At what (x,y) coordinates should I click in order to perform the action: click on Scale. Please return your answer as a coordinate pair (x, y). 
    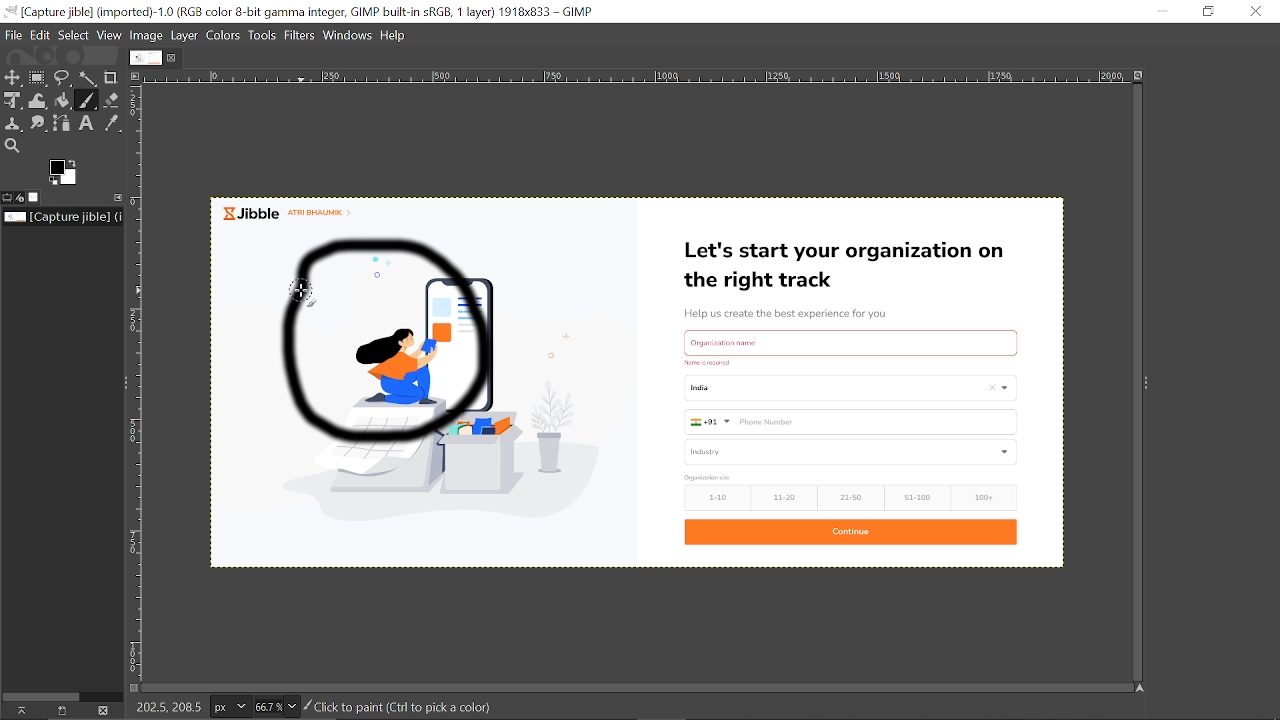
    Looking at the image, I should click on (639, 78).